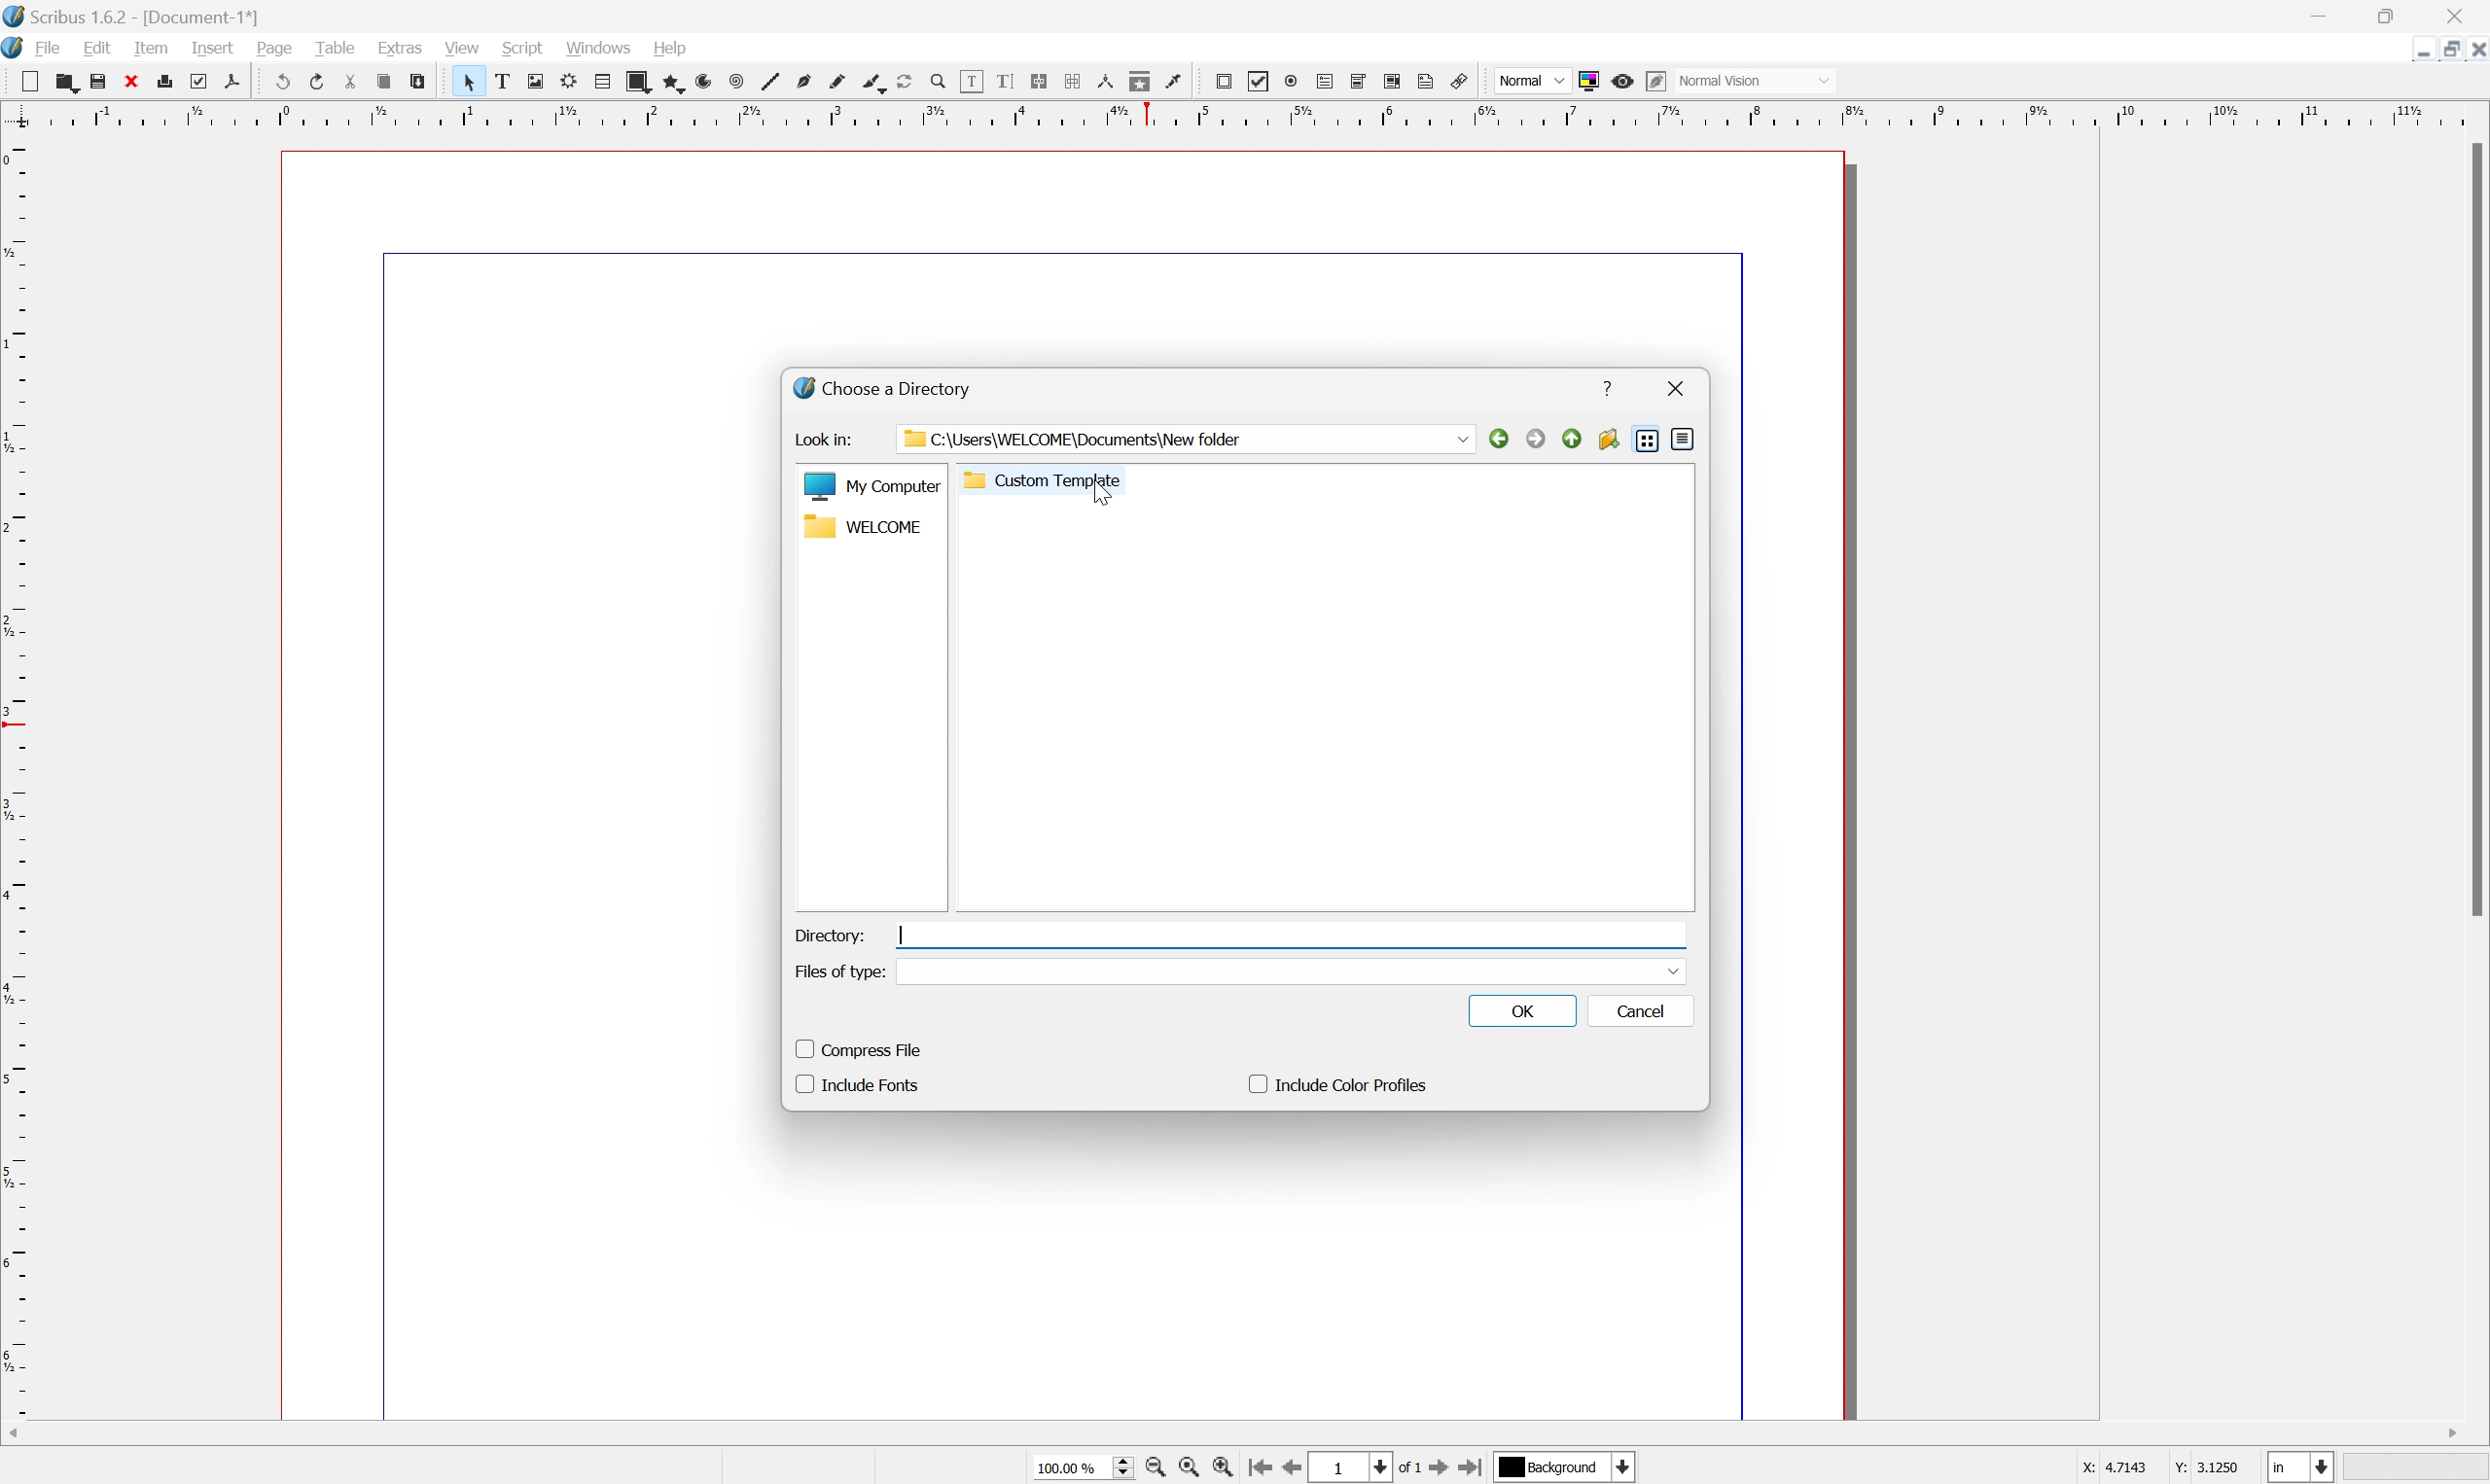 This screenshot has width=2490, height=1484. I want to click on bezier curve, so click(806, 80).